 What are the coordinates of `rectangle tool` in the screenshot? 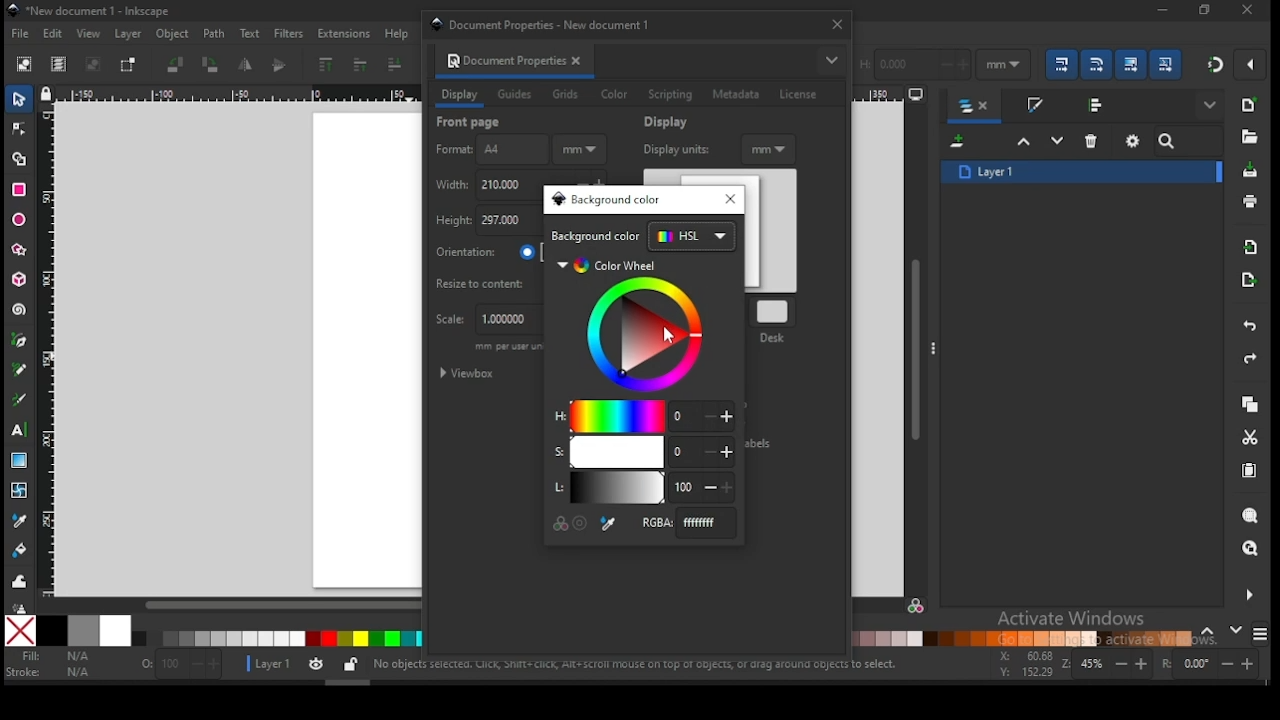 It's located at (19, 190).